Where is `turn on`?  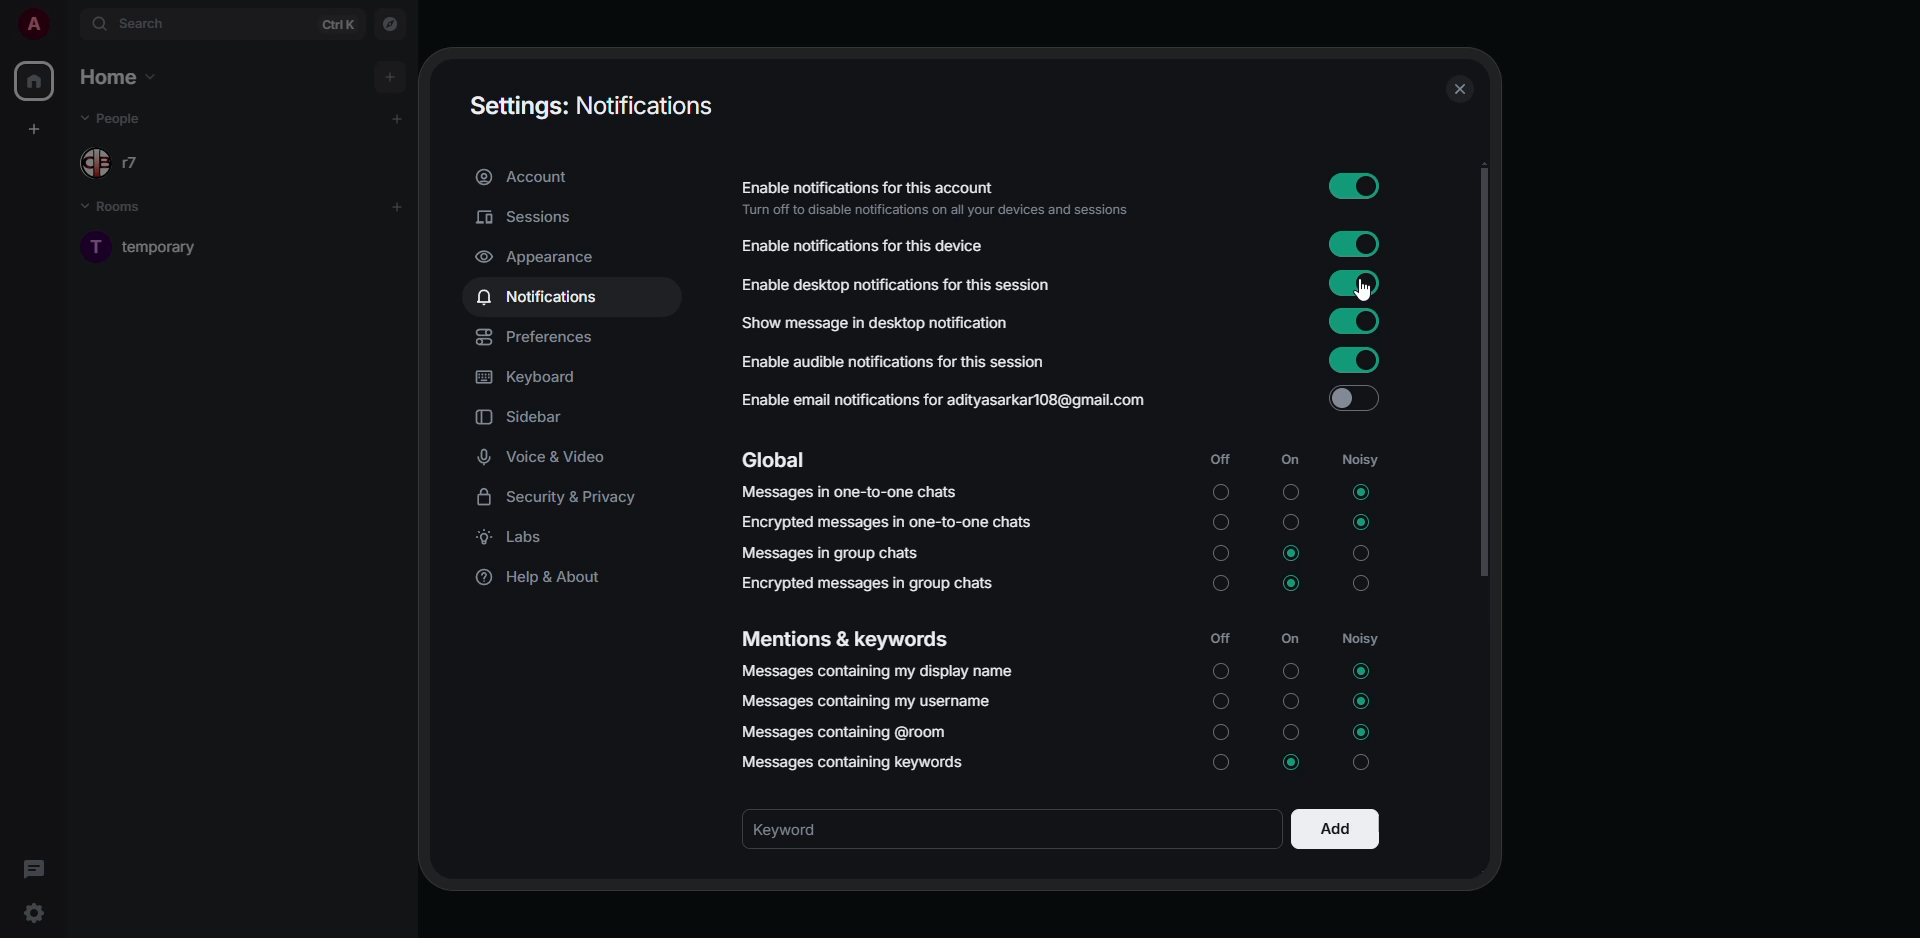
turn on is located at coordinates (1219, 490).